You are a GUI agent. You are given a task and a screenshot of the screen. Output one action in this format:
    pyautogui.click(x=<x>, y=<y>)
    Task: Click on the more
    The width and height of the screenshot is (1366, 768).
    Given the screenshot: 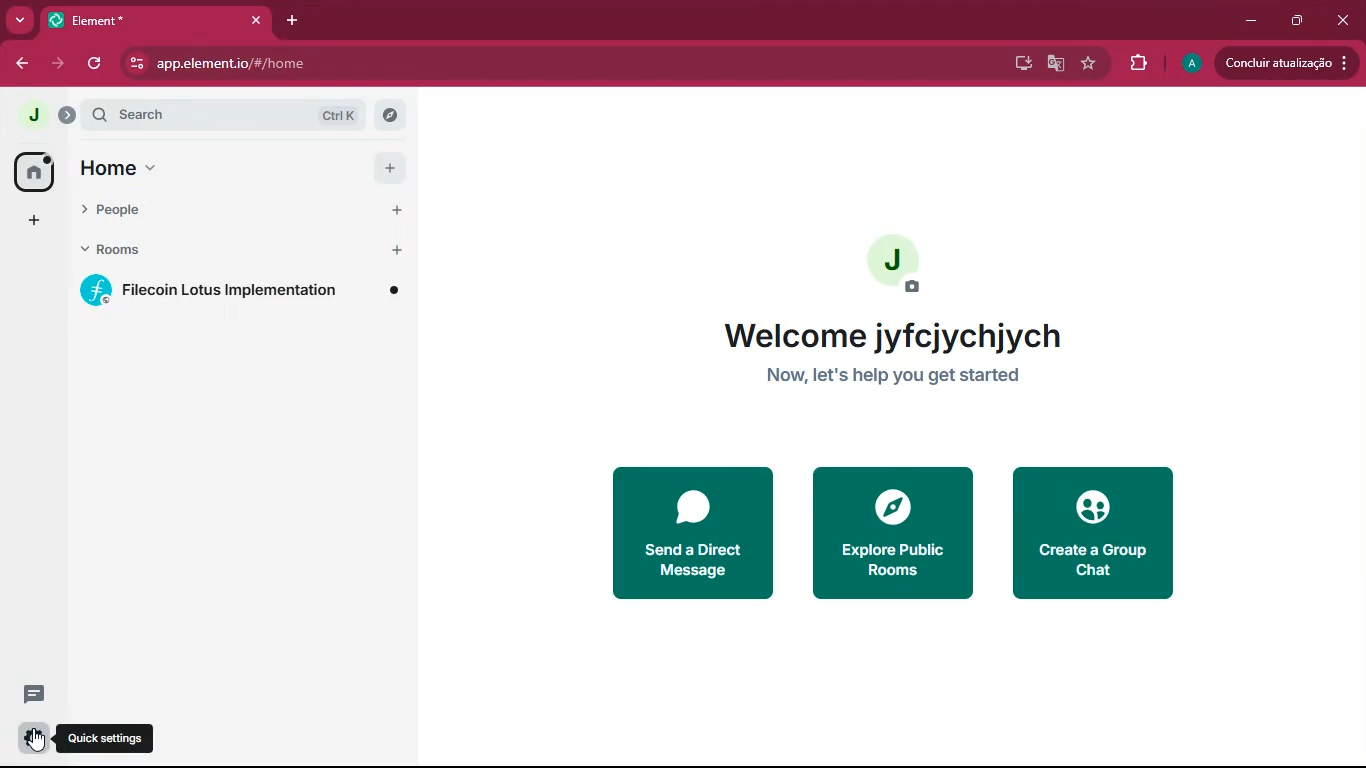 What is the action you would take?
    pyautogui.click(x=19, y=18)
    